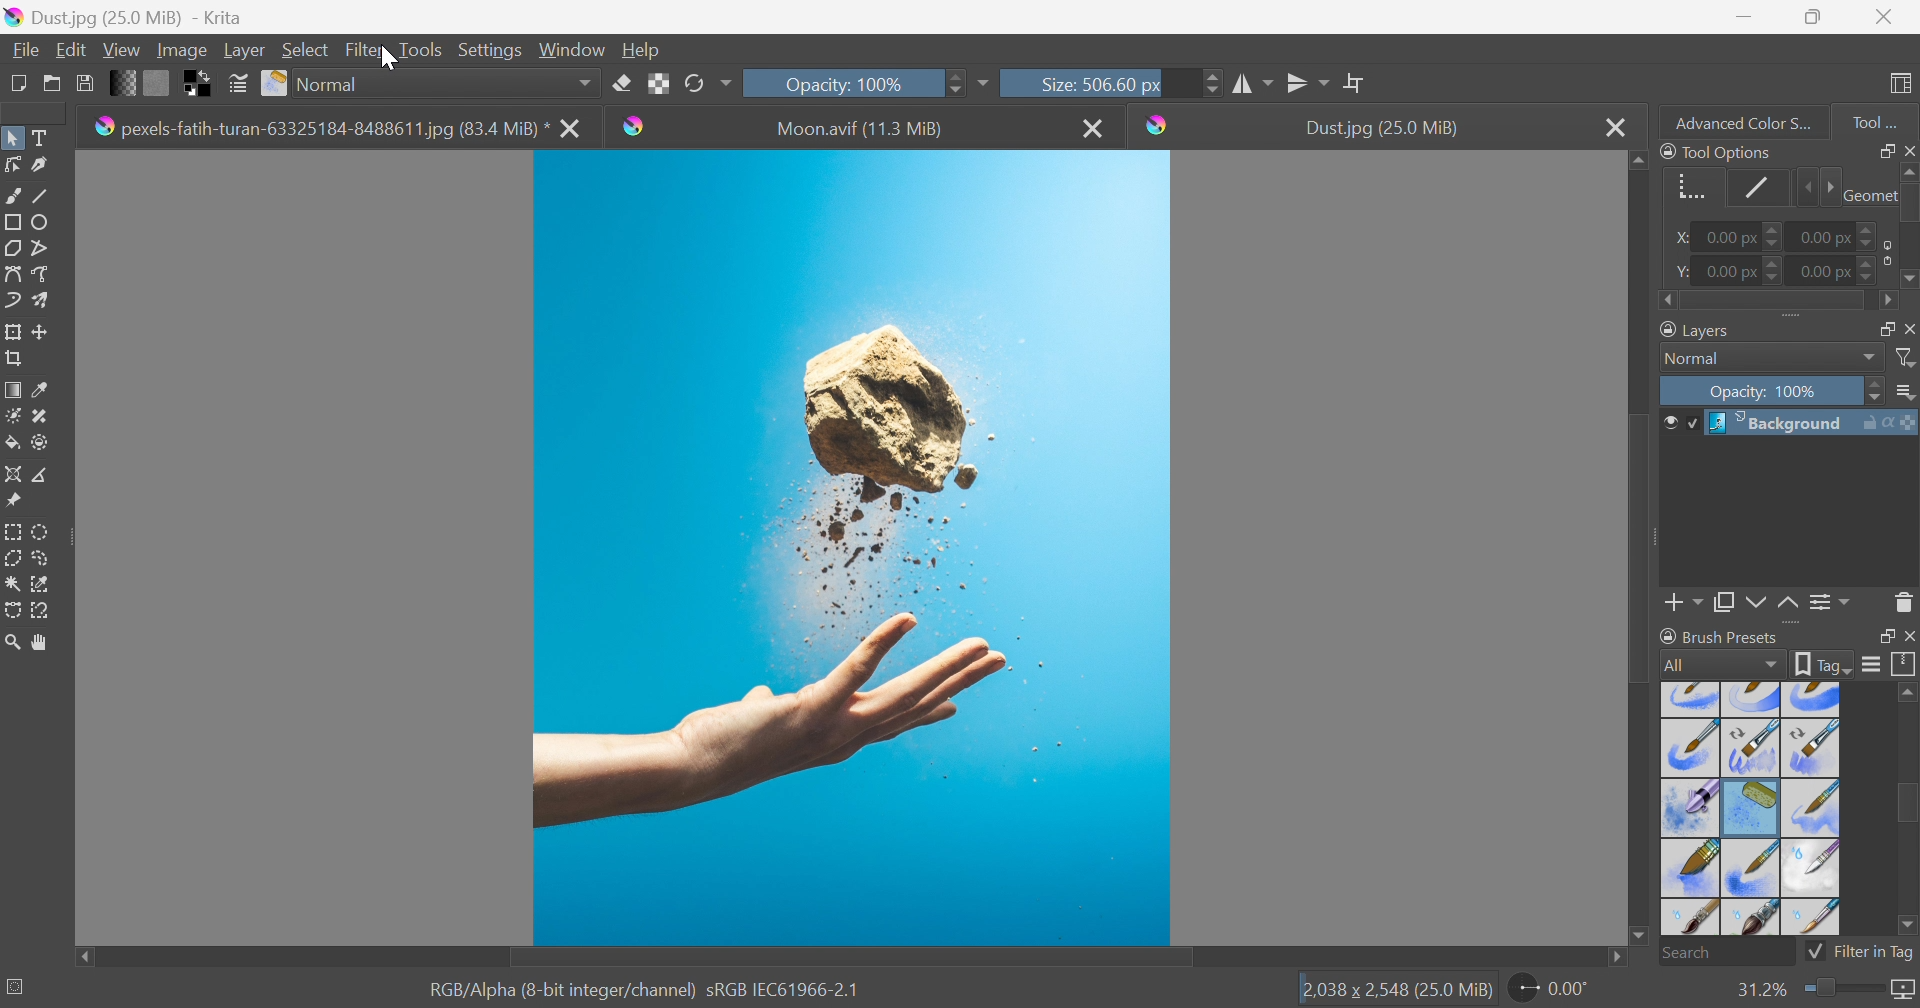 The image size is (1920, 1008). I want to click on Opacity: 100%, so click(841, 81).